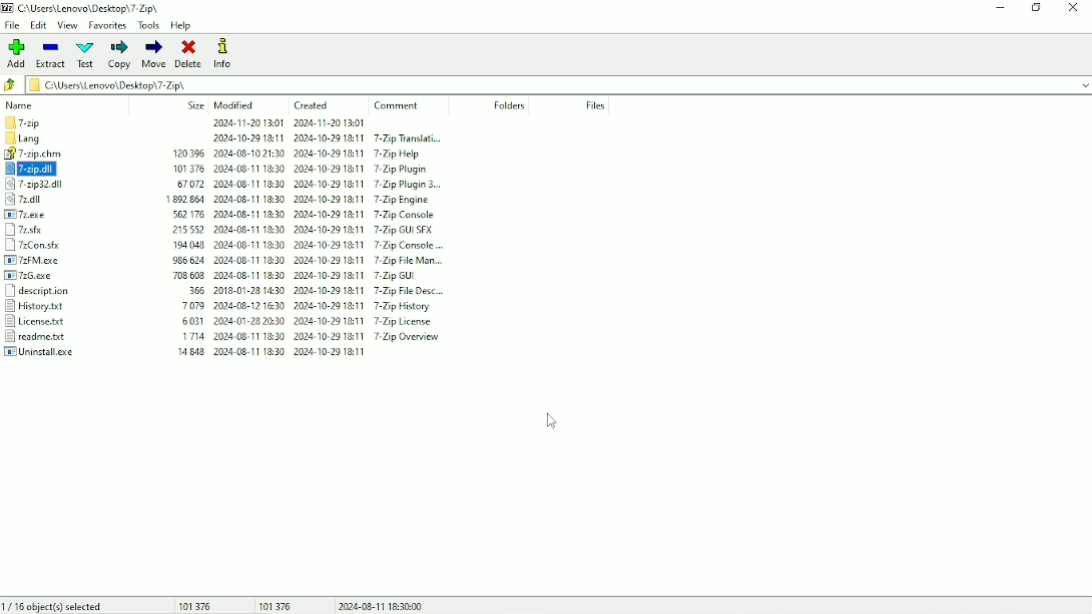 Image resolution: width=1092 pixels, height=614 pixels. I want to click on W118 200408111800 2004-21211 1-2 Pluain, so click(314, 168).